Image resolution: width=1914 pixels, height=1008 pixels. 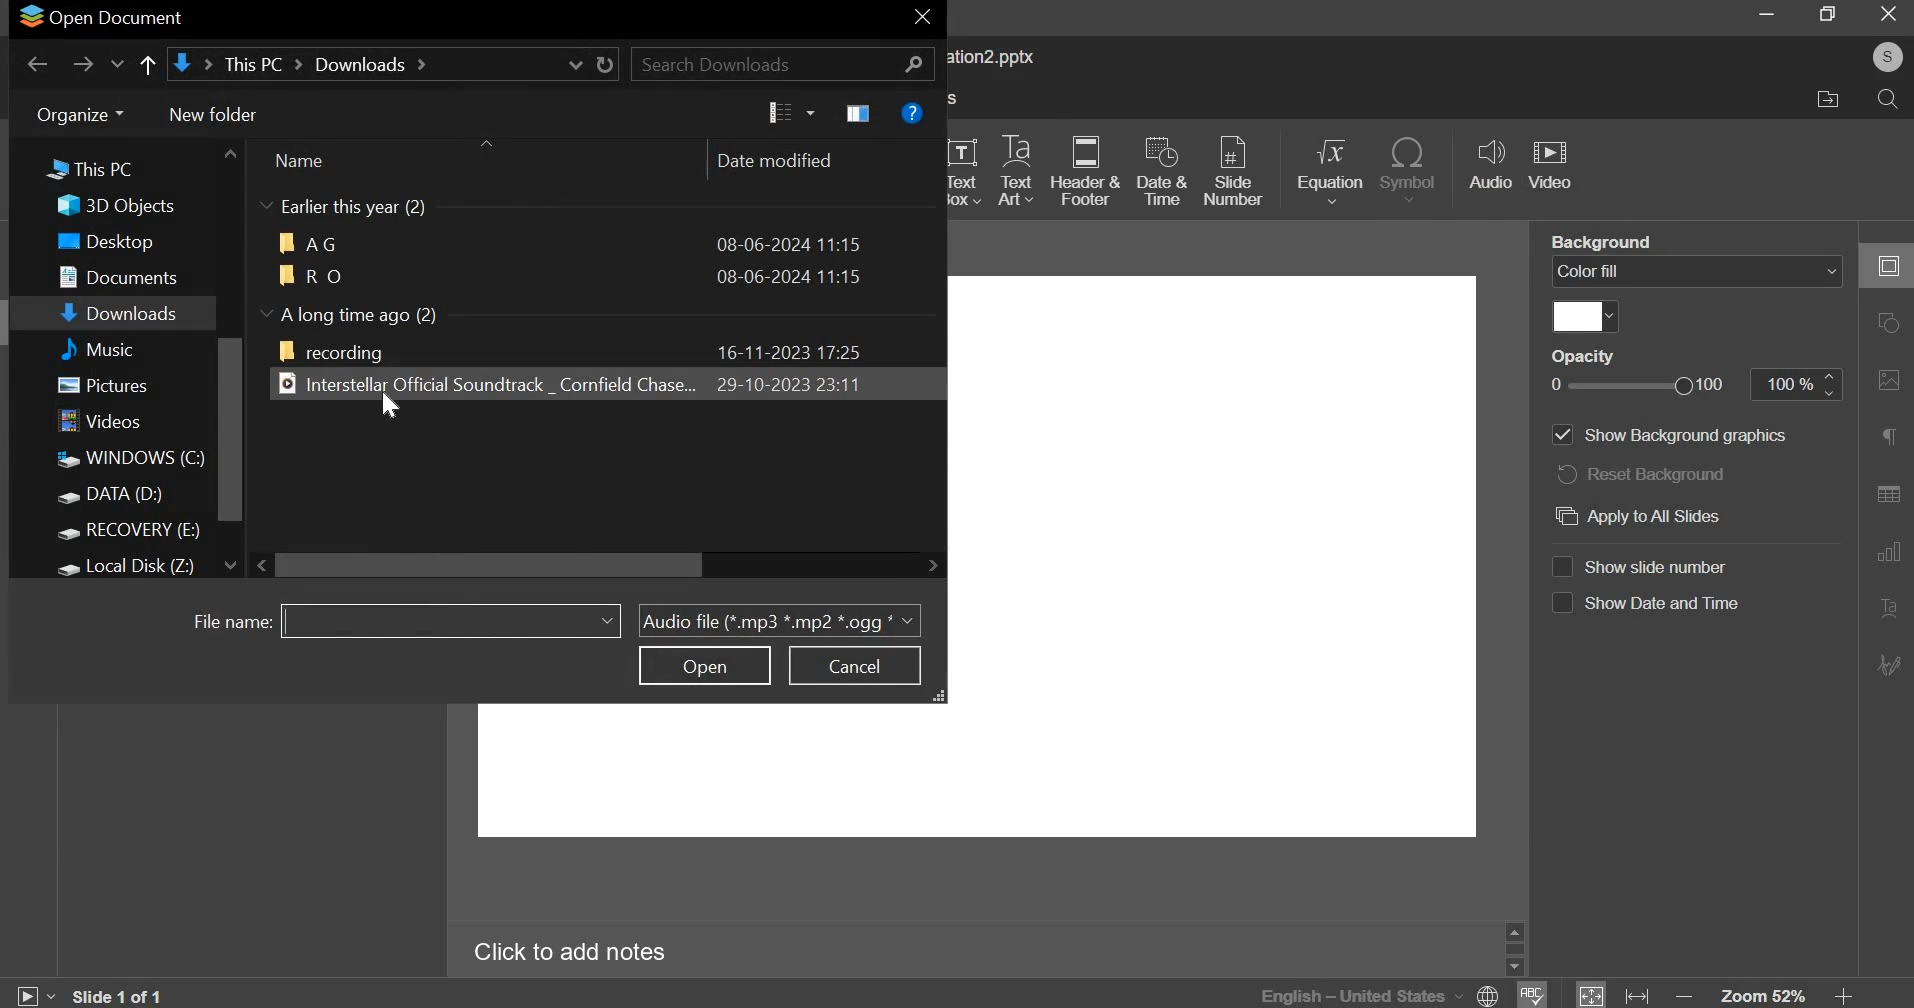 I want to click on DATA (D:), so click(x=112, y=495).